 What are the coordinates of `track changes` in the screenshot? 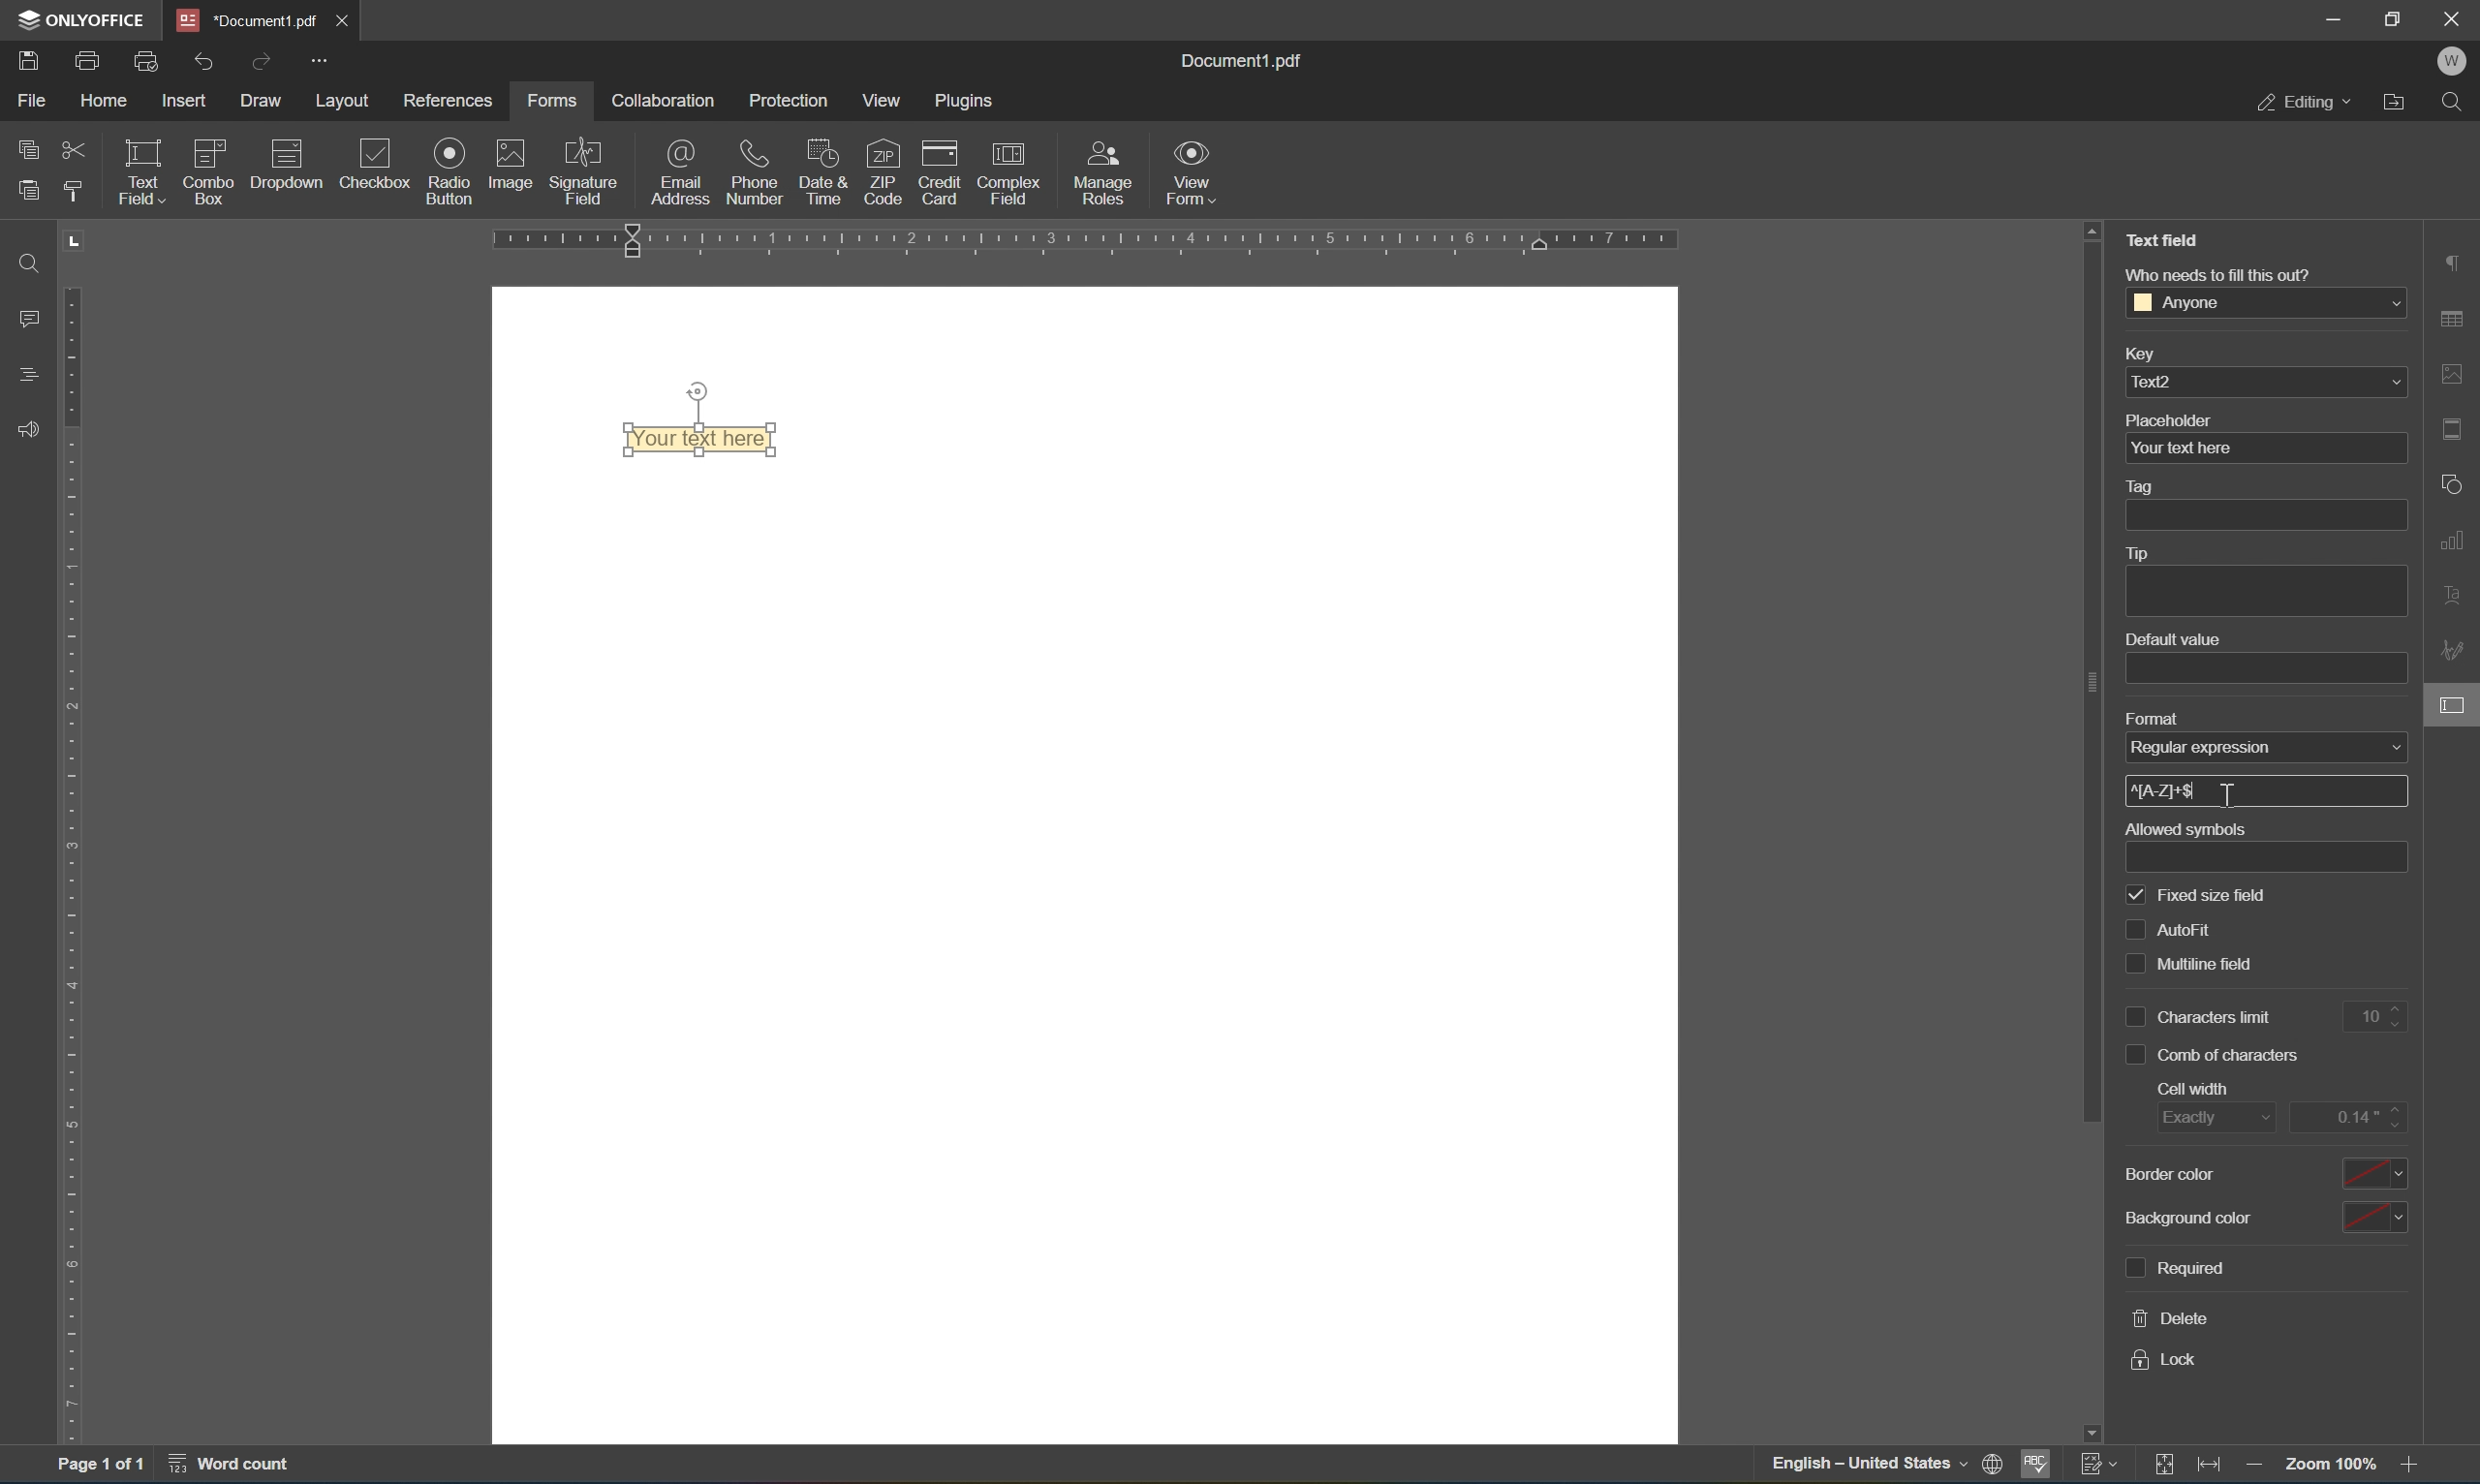 It's located at (2096, 1466).